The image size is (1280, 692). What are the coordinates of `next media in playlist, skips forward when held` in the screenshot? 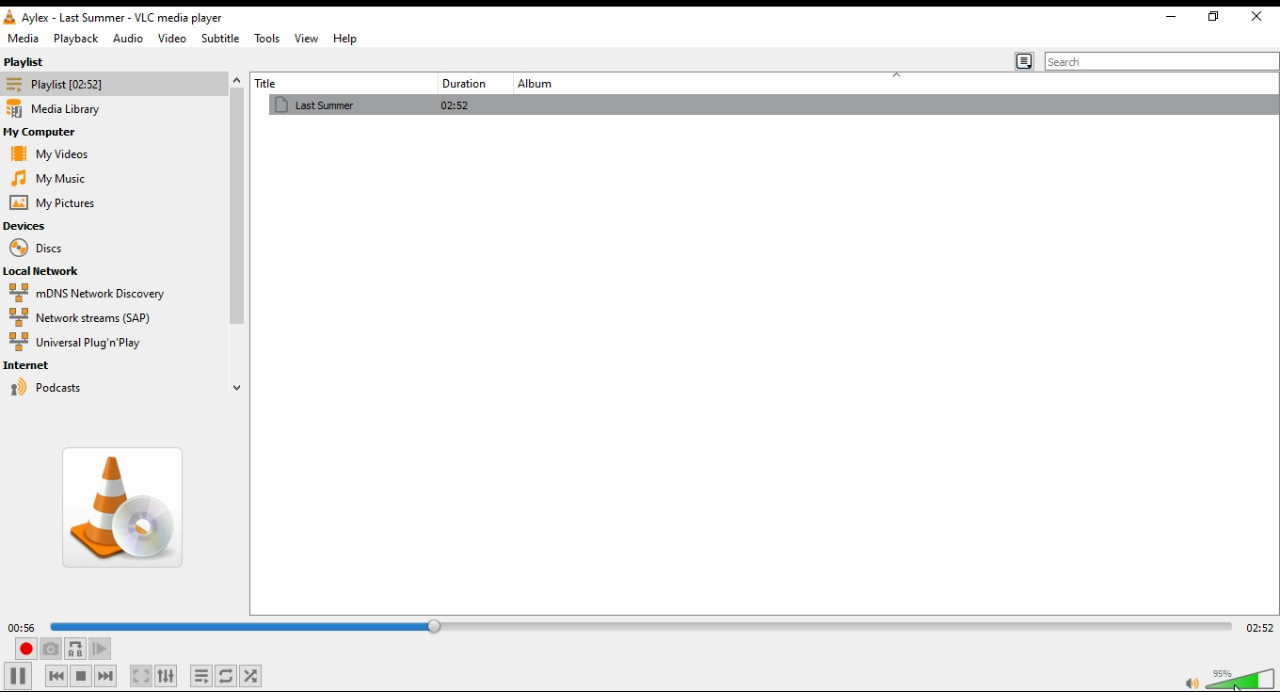 It's located at (104, 676).